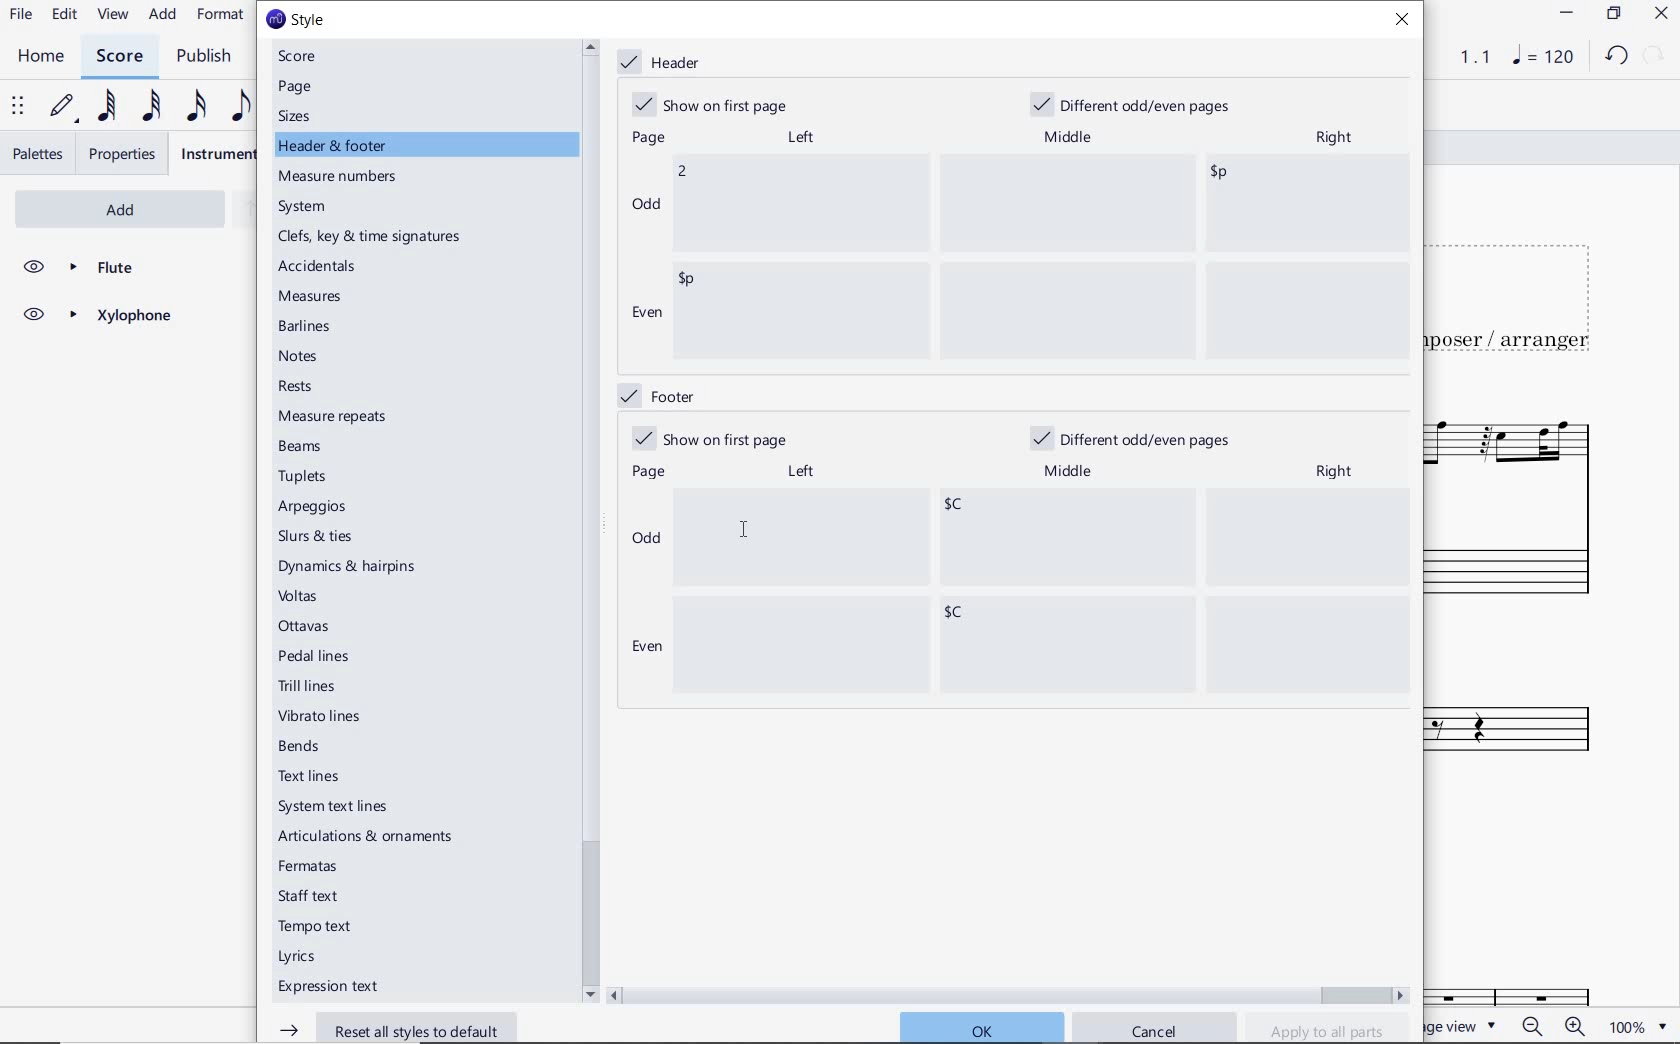 The height and width of the screenshot is (1044, 1680). Describe the element at coordinates (299, 116) in the screenshot. I see `sizes` at that location.